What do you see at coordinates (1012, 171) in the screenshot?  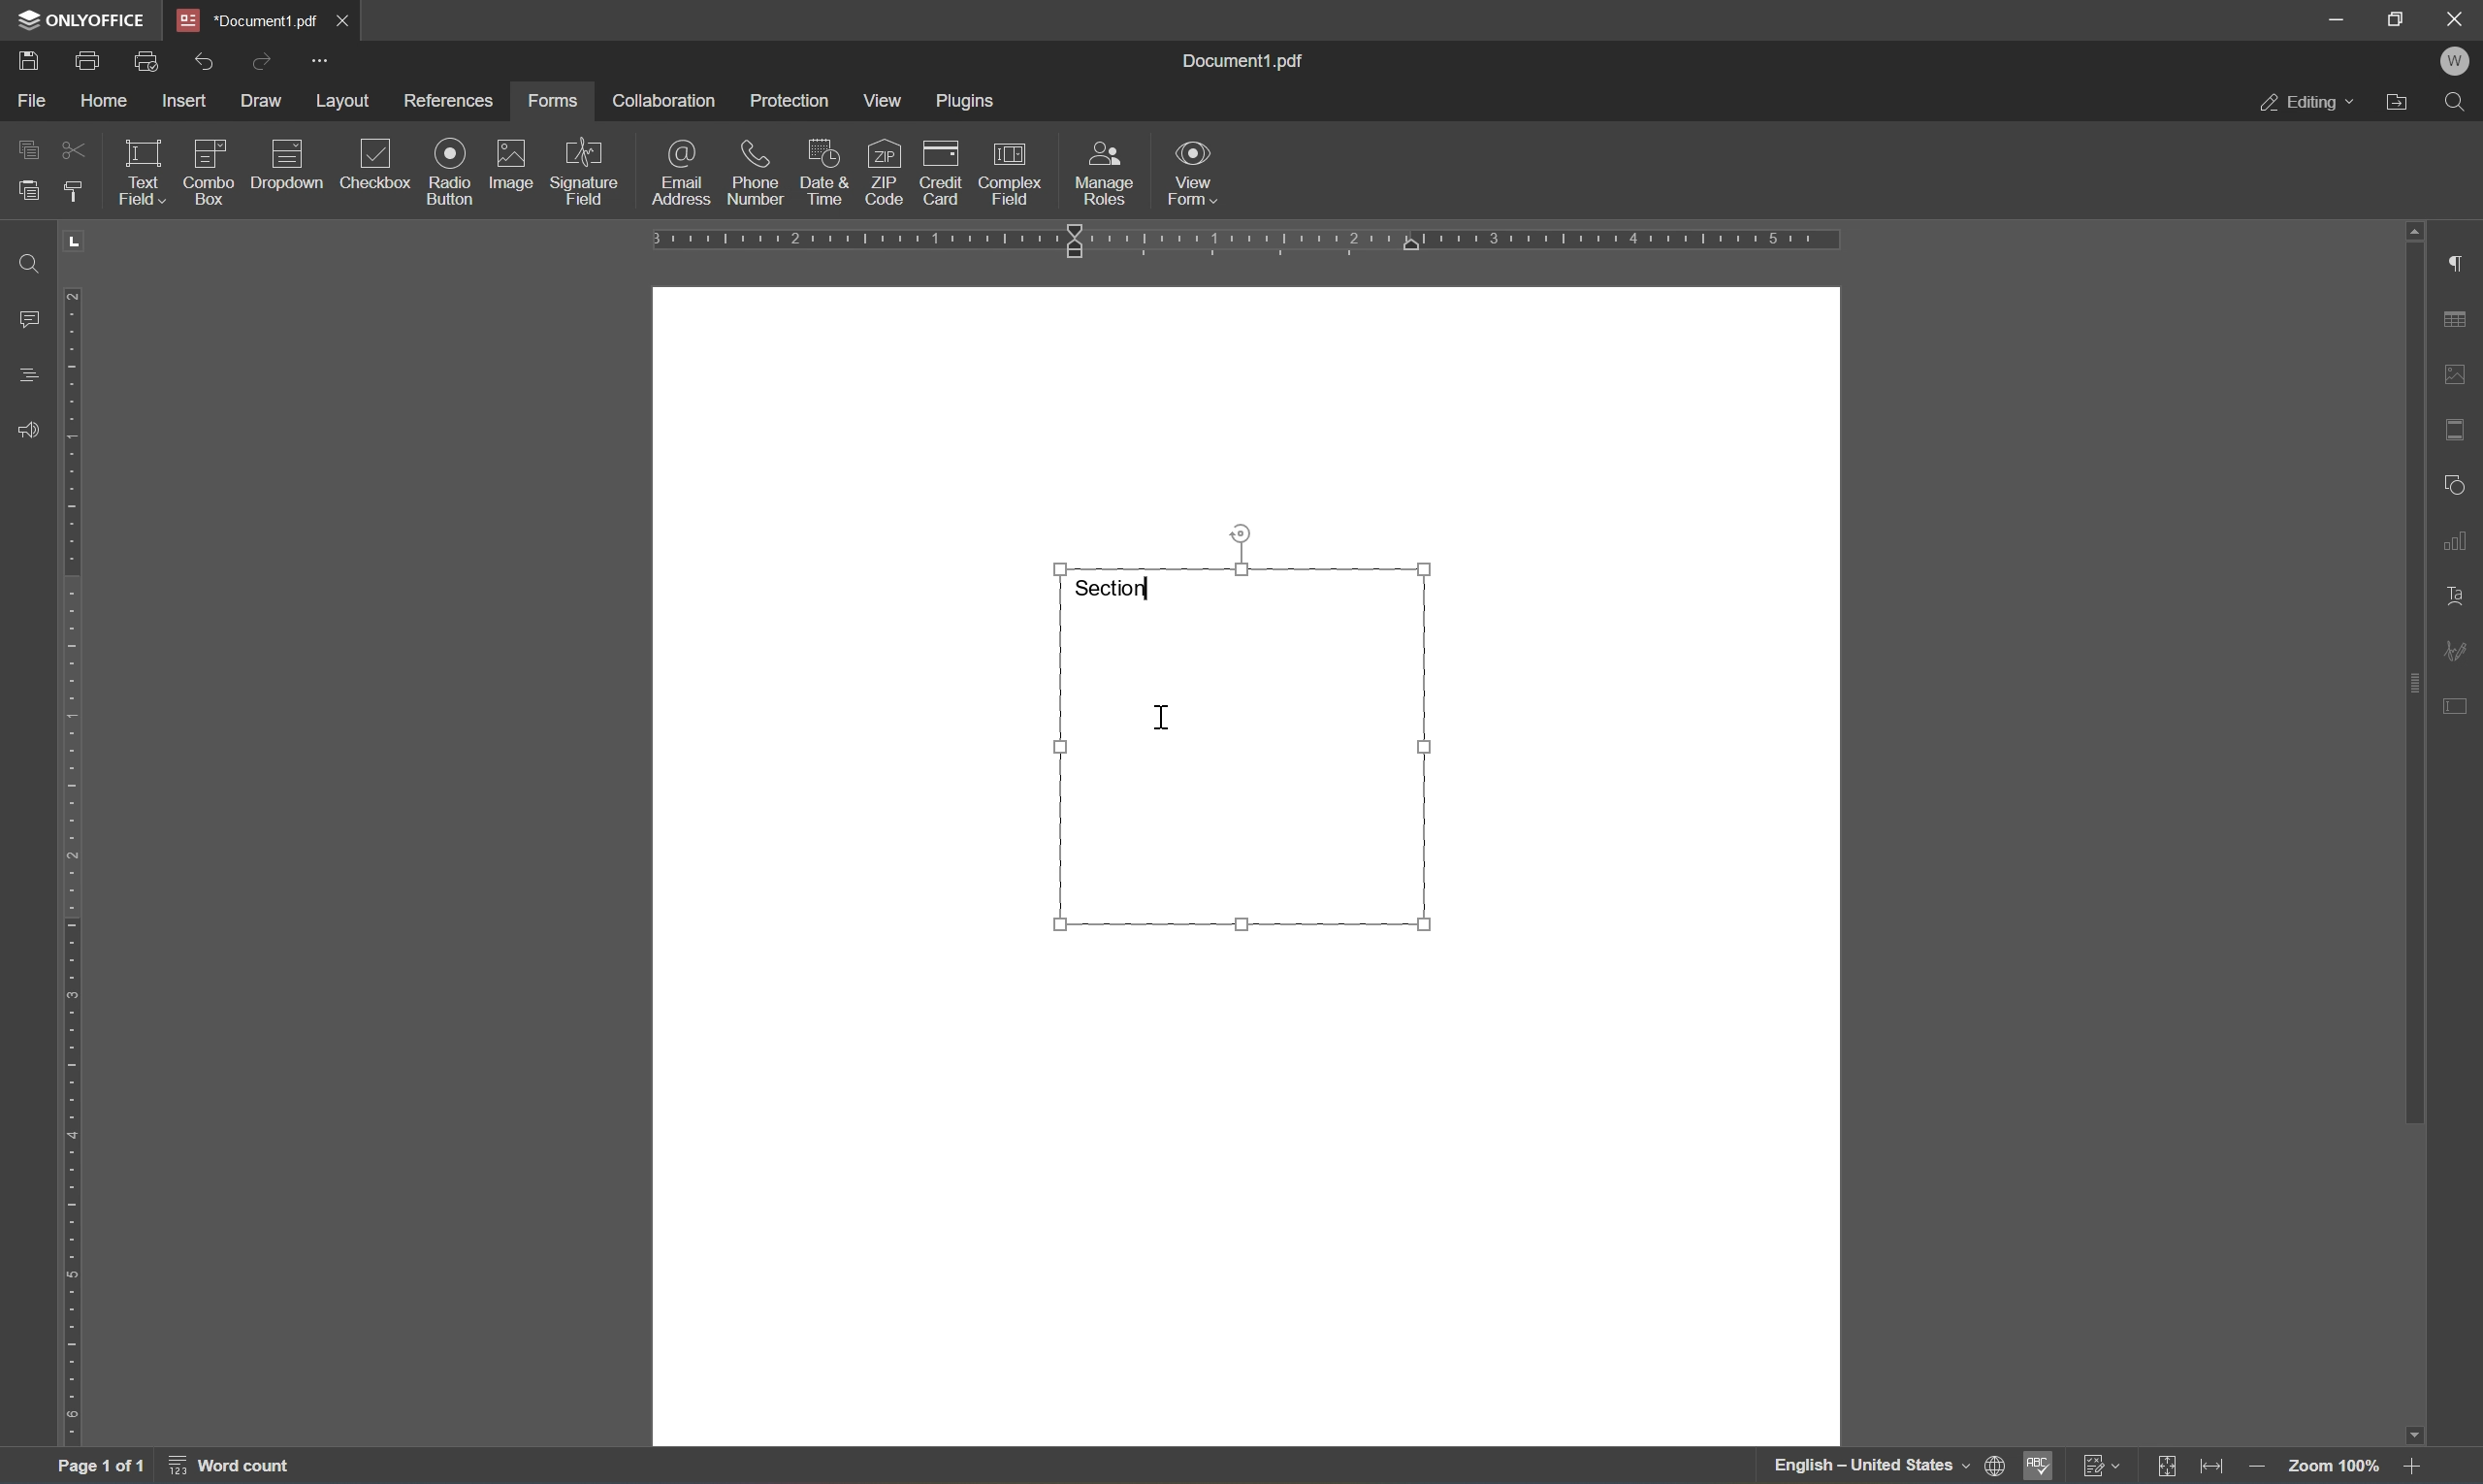 I see `complex field` at bounding box center [1012, 171].